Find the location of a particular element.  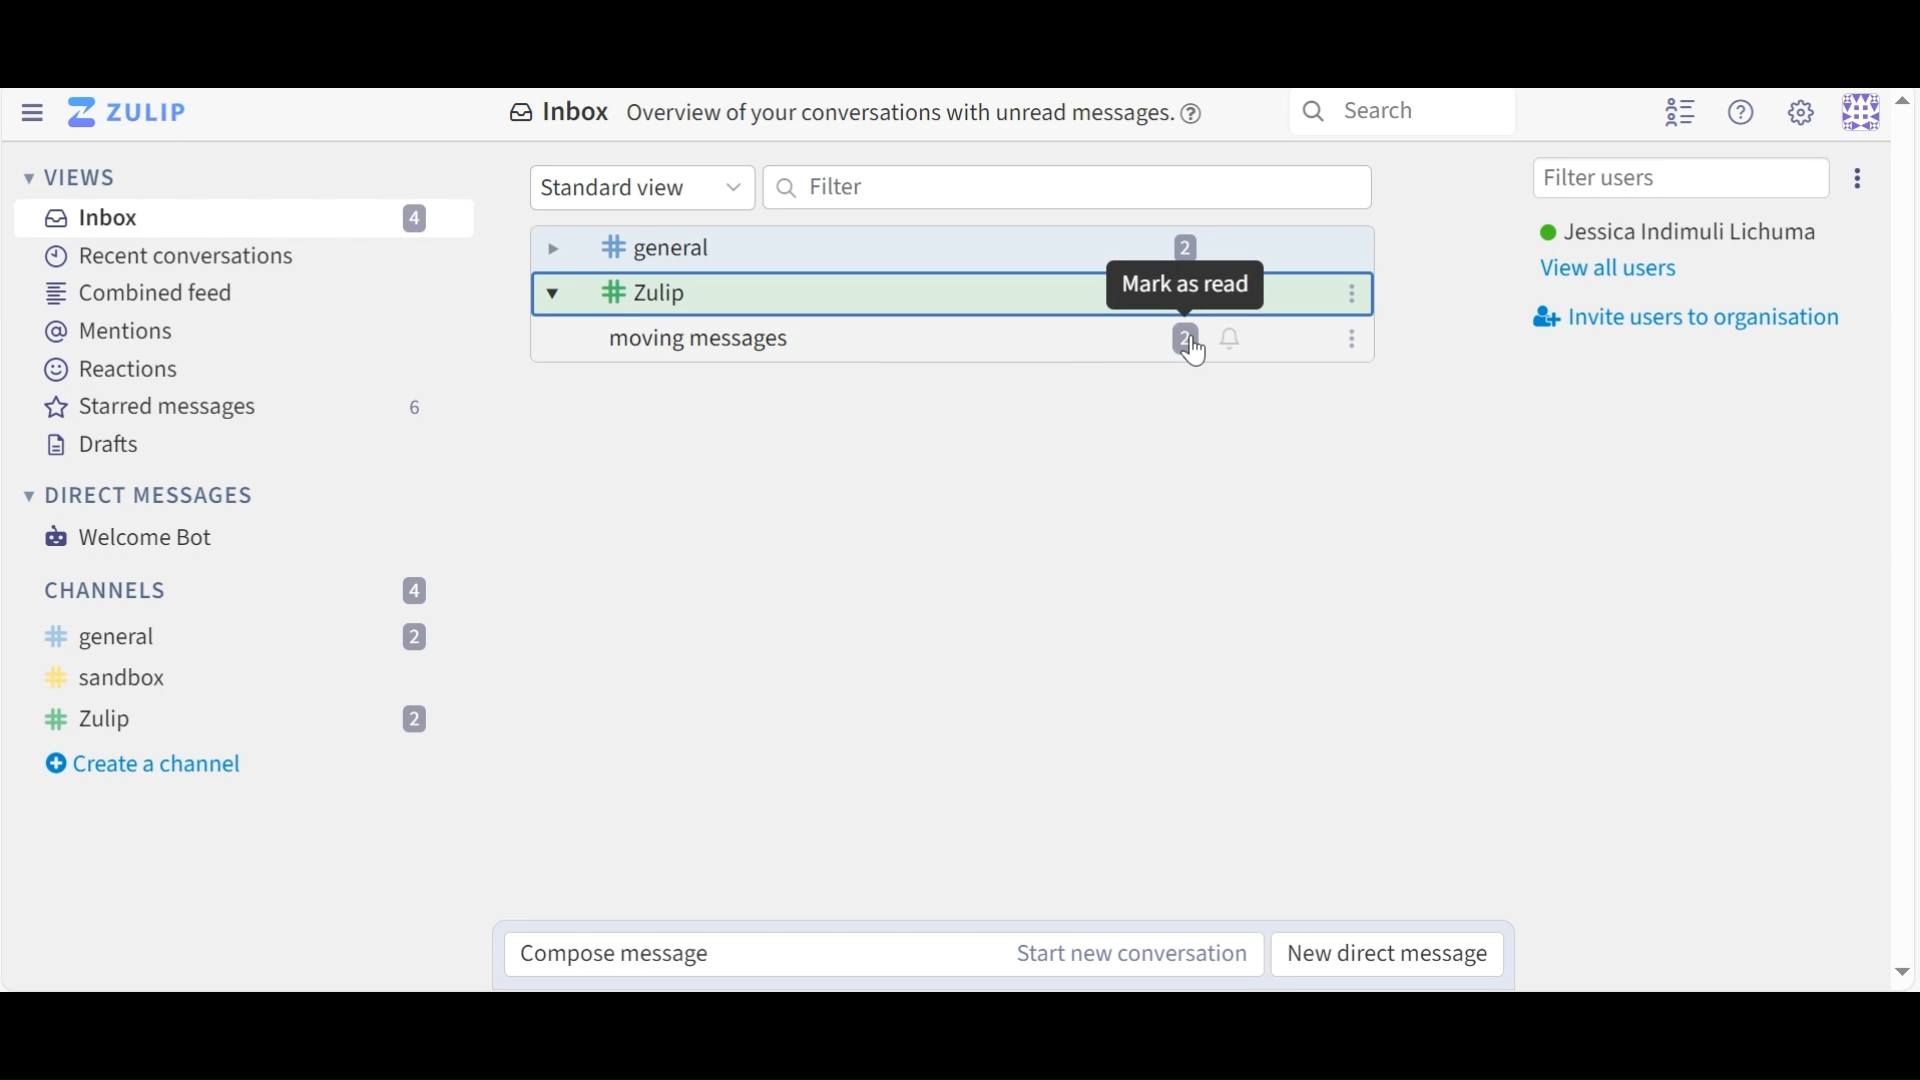

Inbox is located at coordinates (857, 110).